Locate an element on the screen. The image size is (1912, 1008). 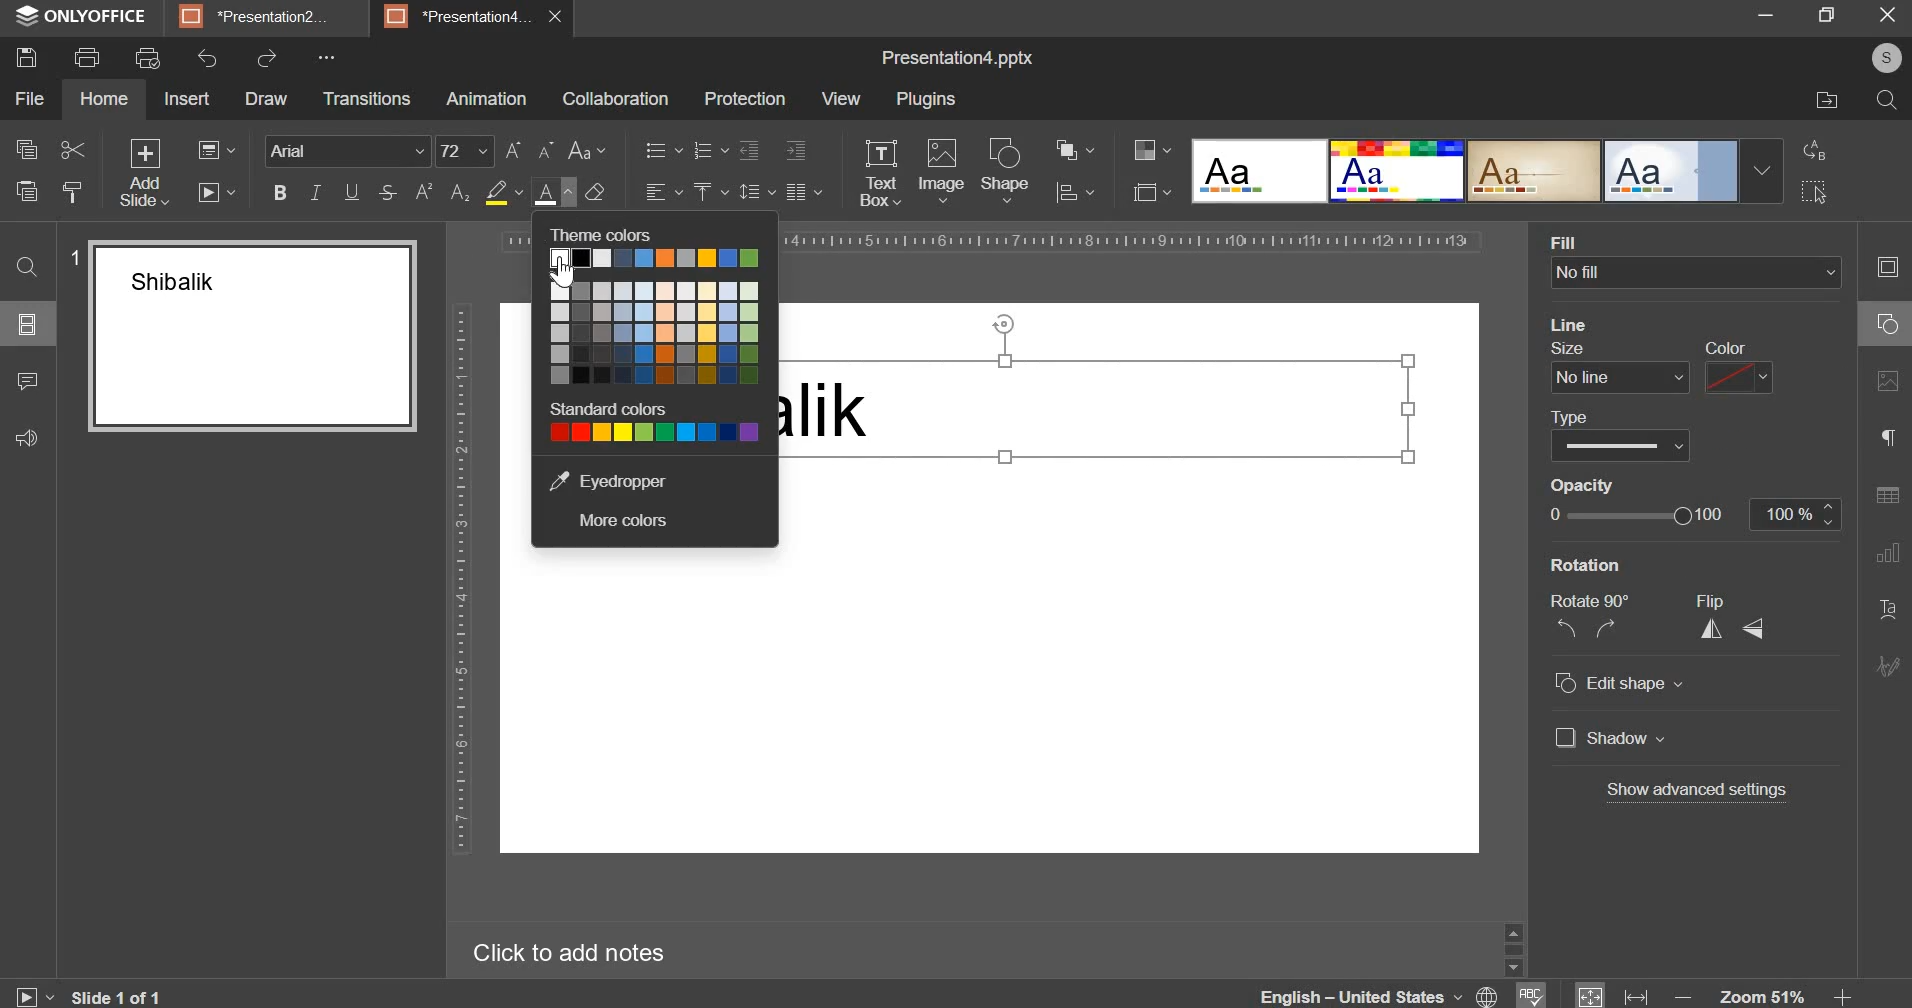
Minimise is located at coordinates (1825, 19).